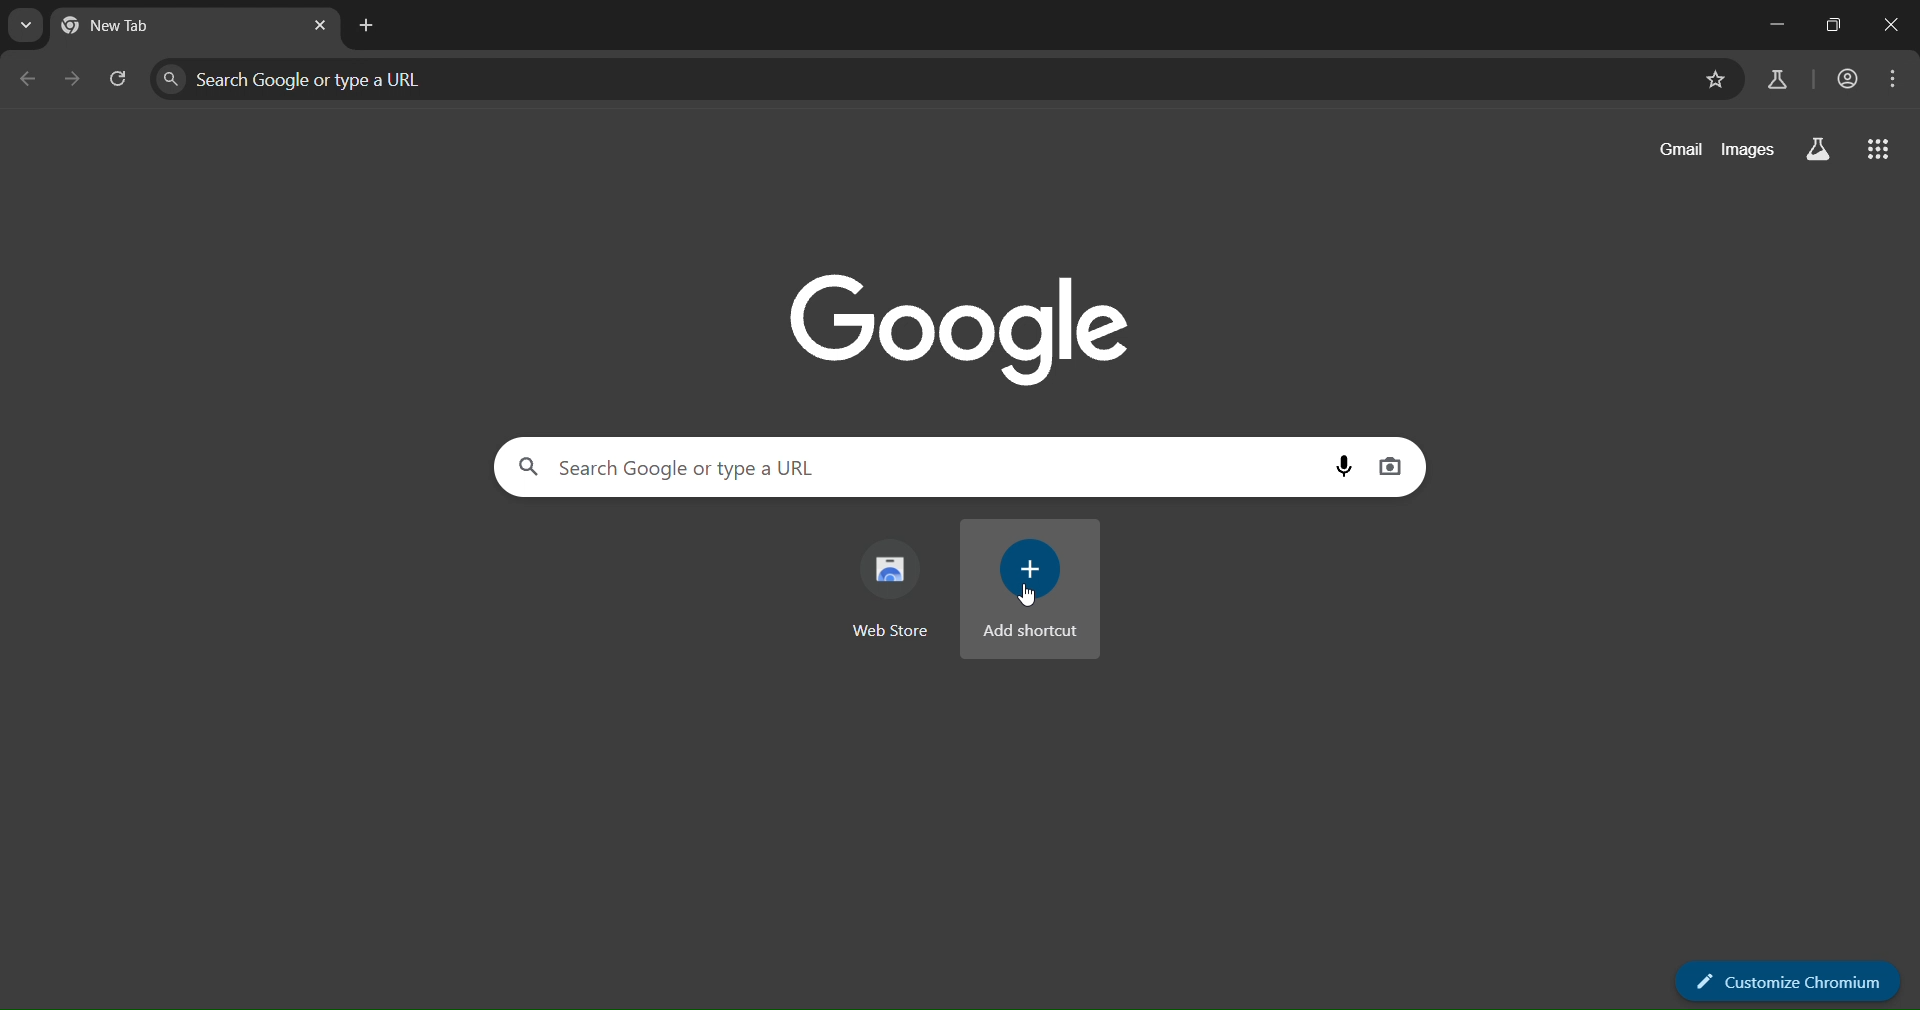 Image resolution: width=1920 pixels, height=1010 pixels. Describe the element at coordinates (1827, 27) in the screenshot. I see `restore down` at that location.